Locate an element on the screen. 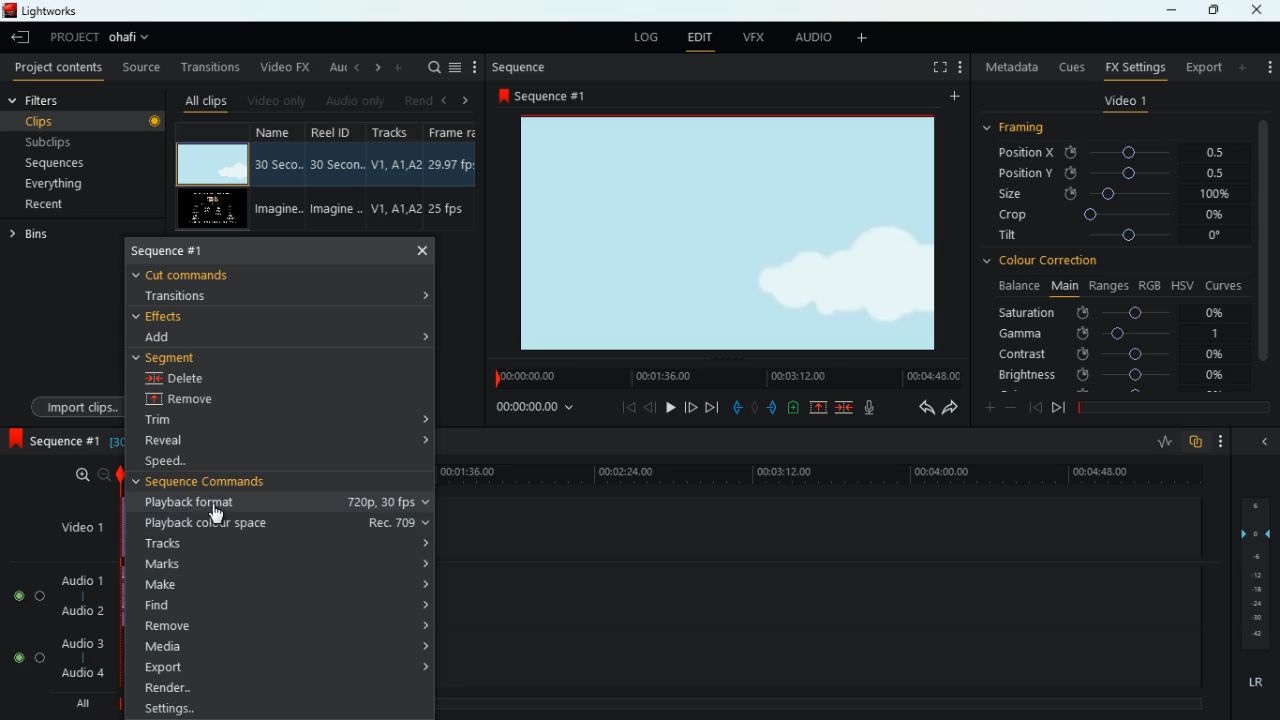 The height and width of the screenshot is (720, 1280). sequence is located at coordinates (223, 250).